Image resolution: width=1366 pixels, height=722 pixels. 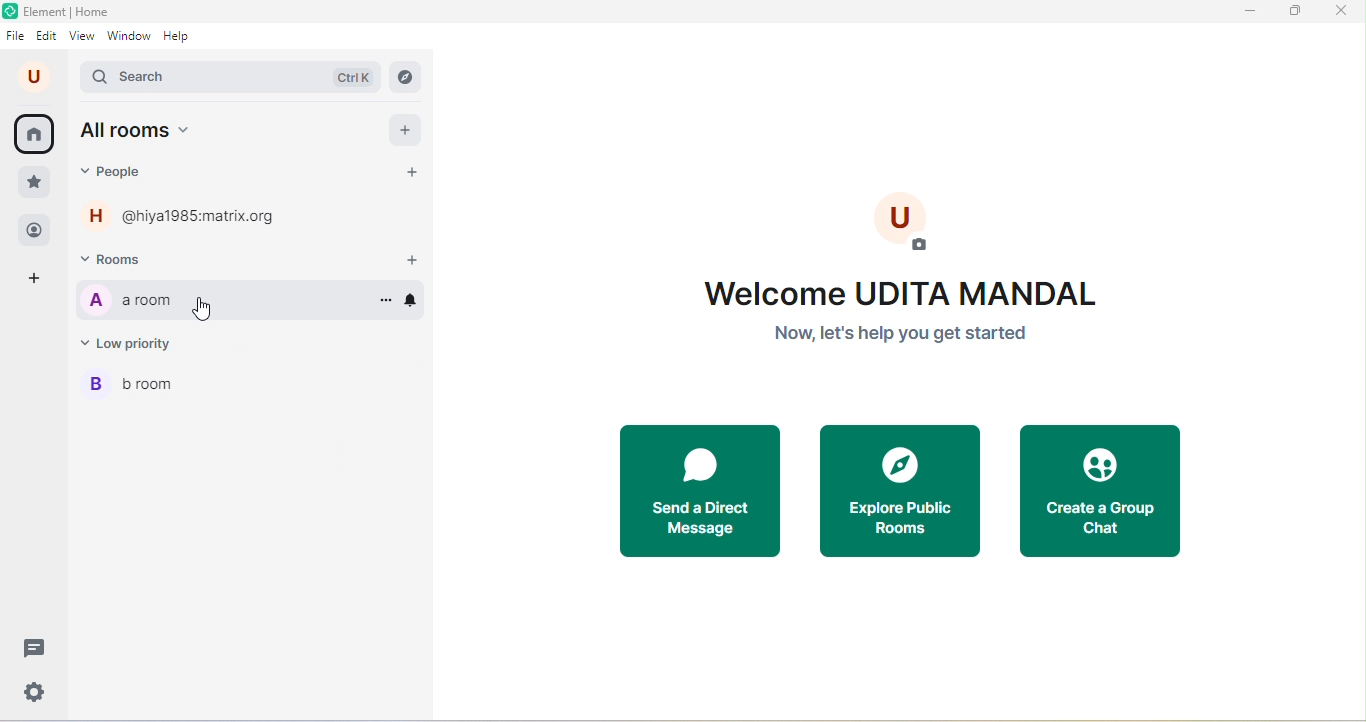 I want to click on add, so click(x=406, y=129).